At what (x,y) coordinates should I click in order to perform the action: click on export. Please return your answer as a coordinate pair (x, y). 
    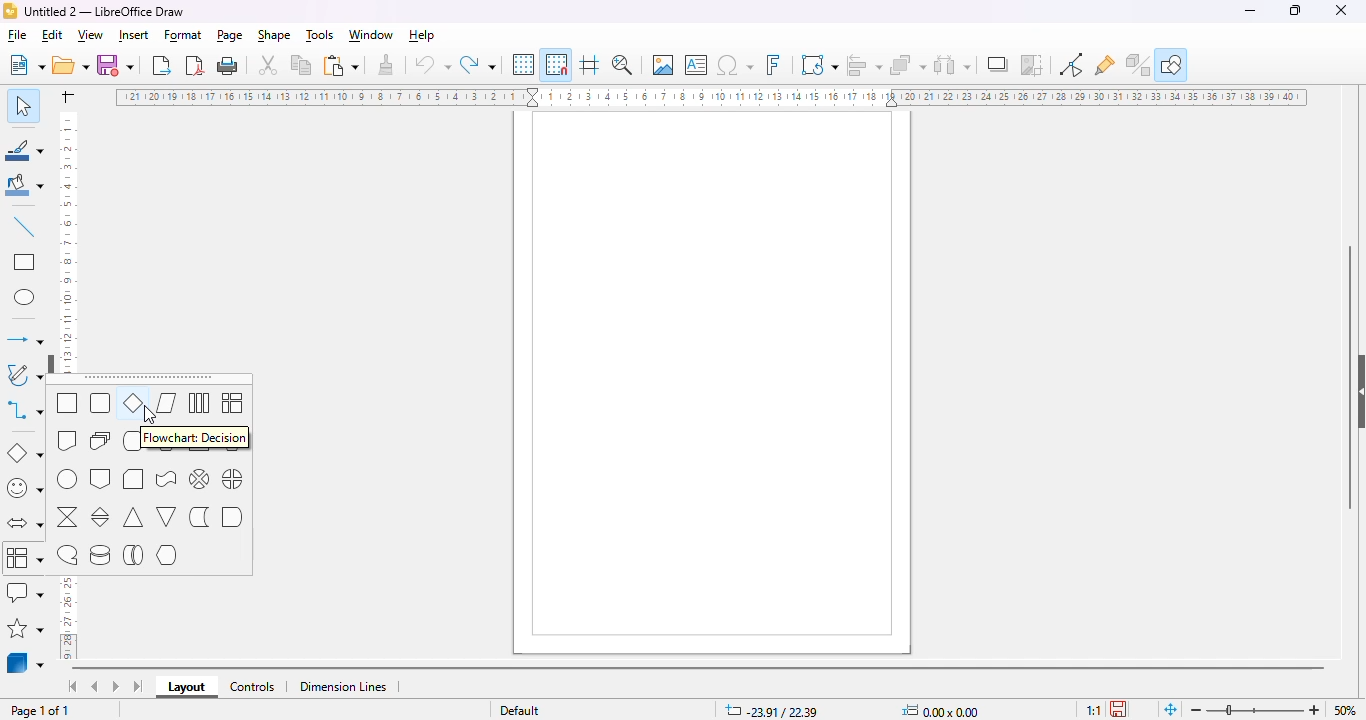
    Looking at the image, I should click on (162, 66).